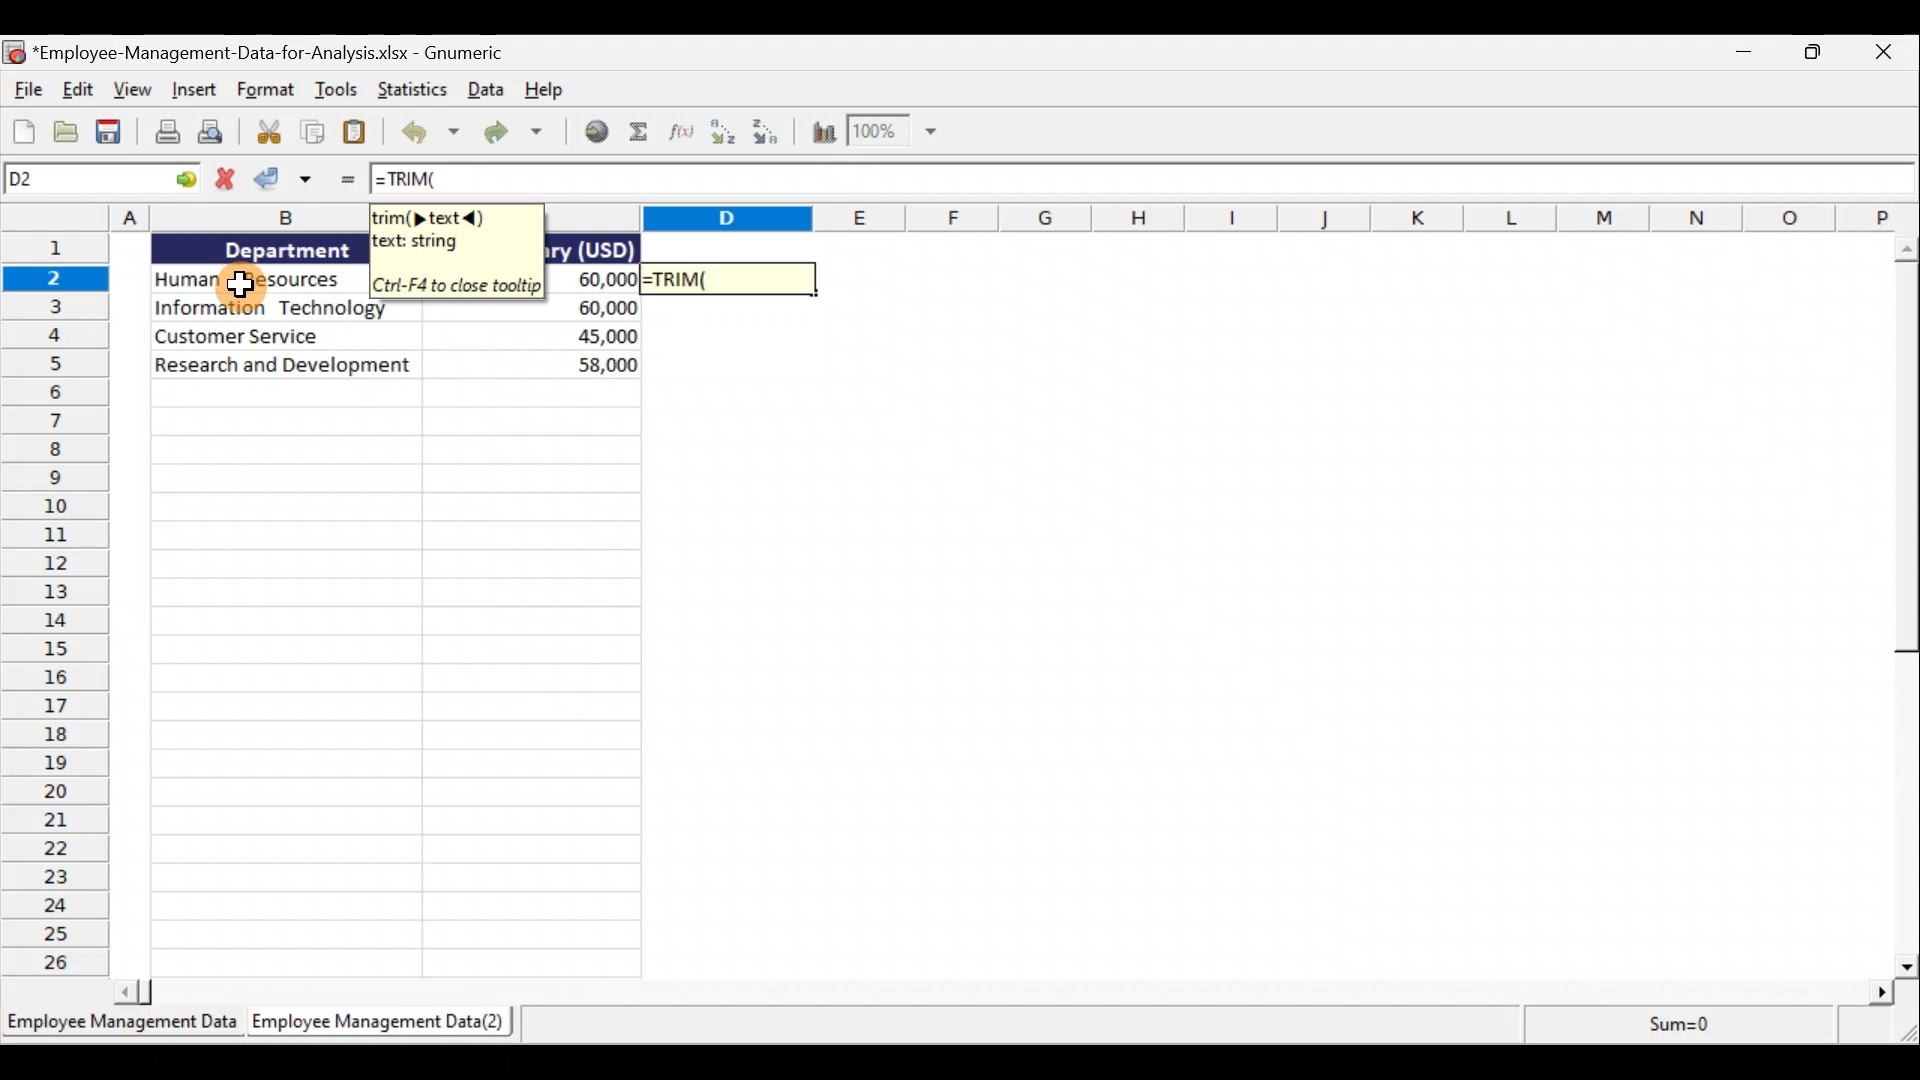 The image size is (1920, 1080). Describe the element at coordinates (413, 90) in the screenshot. I see `Statistics` at that location.